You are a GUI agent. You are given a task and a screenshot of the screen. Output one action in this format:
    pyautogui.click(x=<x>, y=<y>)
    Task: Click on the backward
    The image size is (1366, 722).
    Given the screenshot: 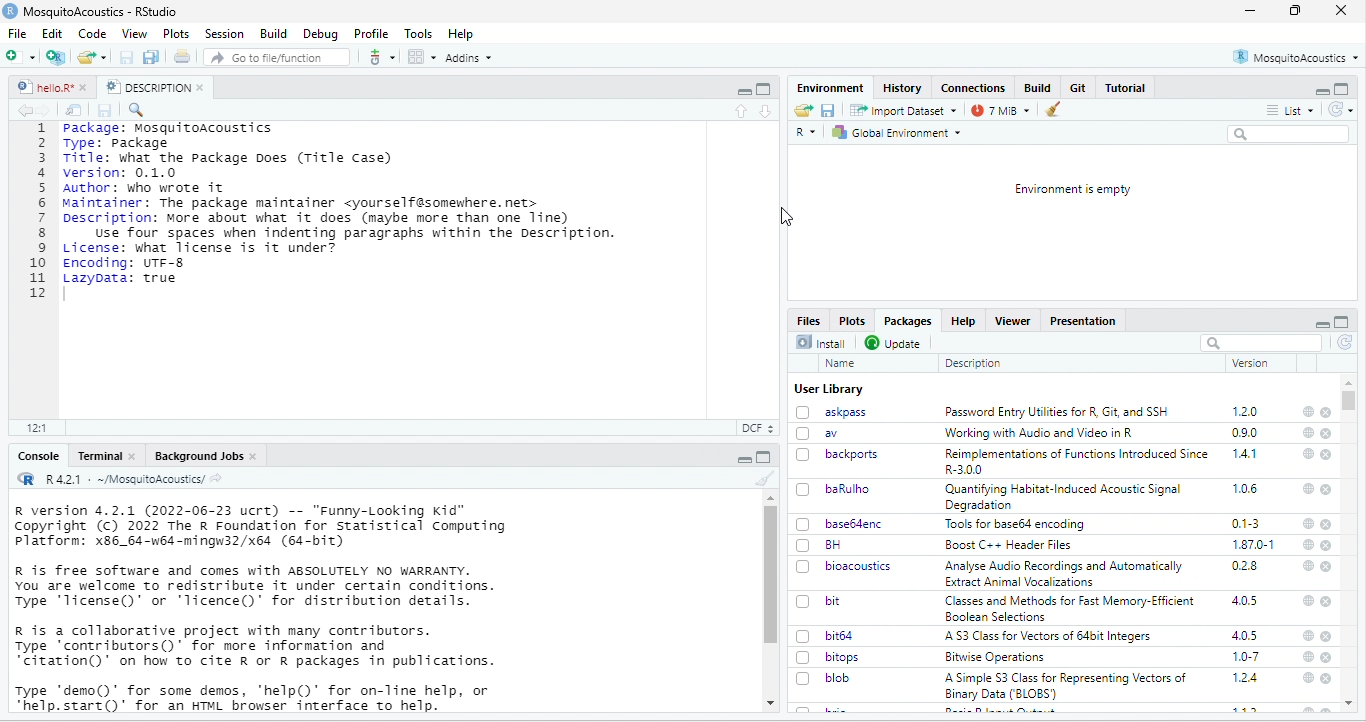 What is the action you would take?
    pyautogui.click(x=21, y=110)
    